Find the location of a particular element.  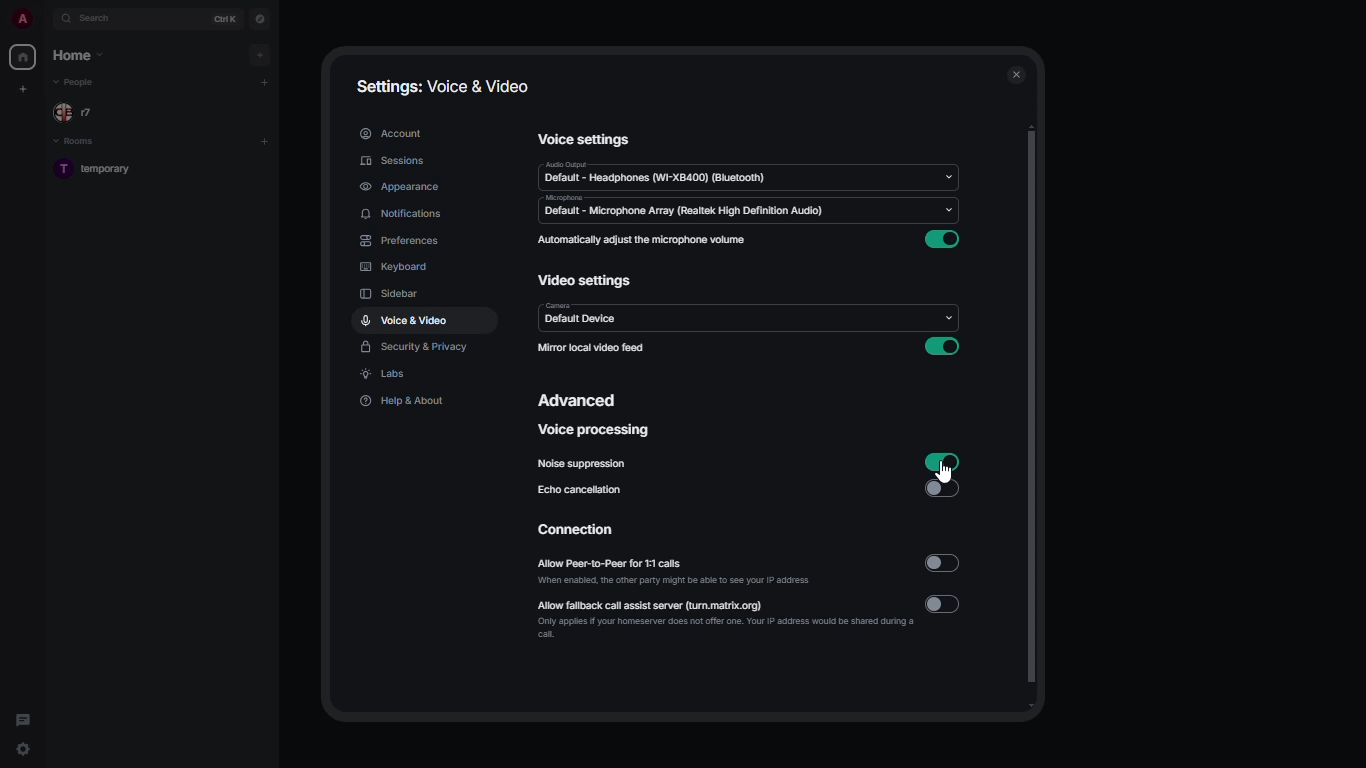

search is located at coordinates (98, 19).